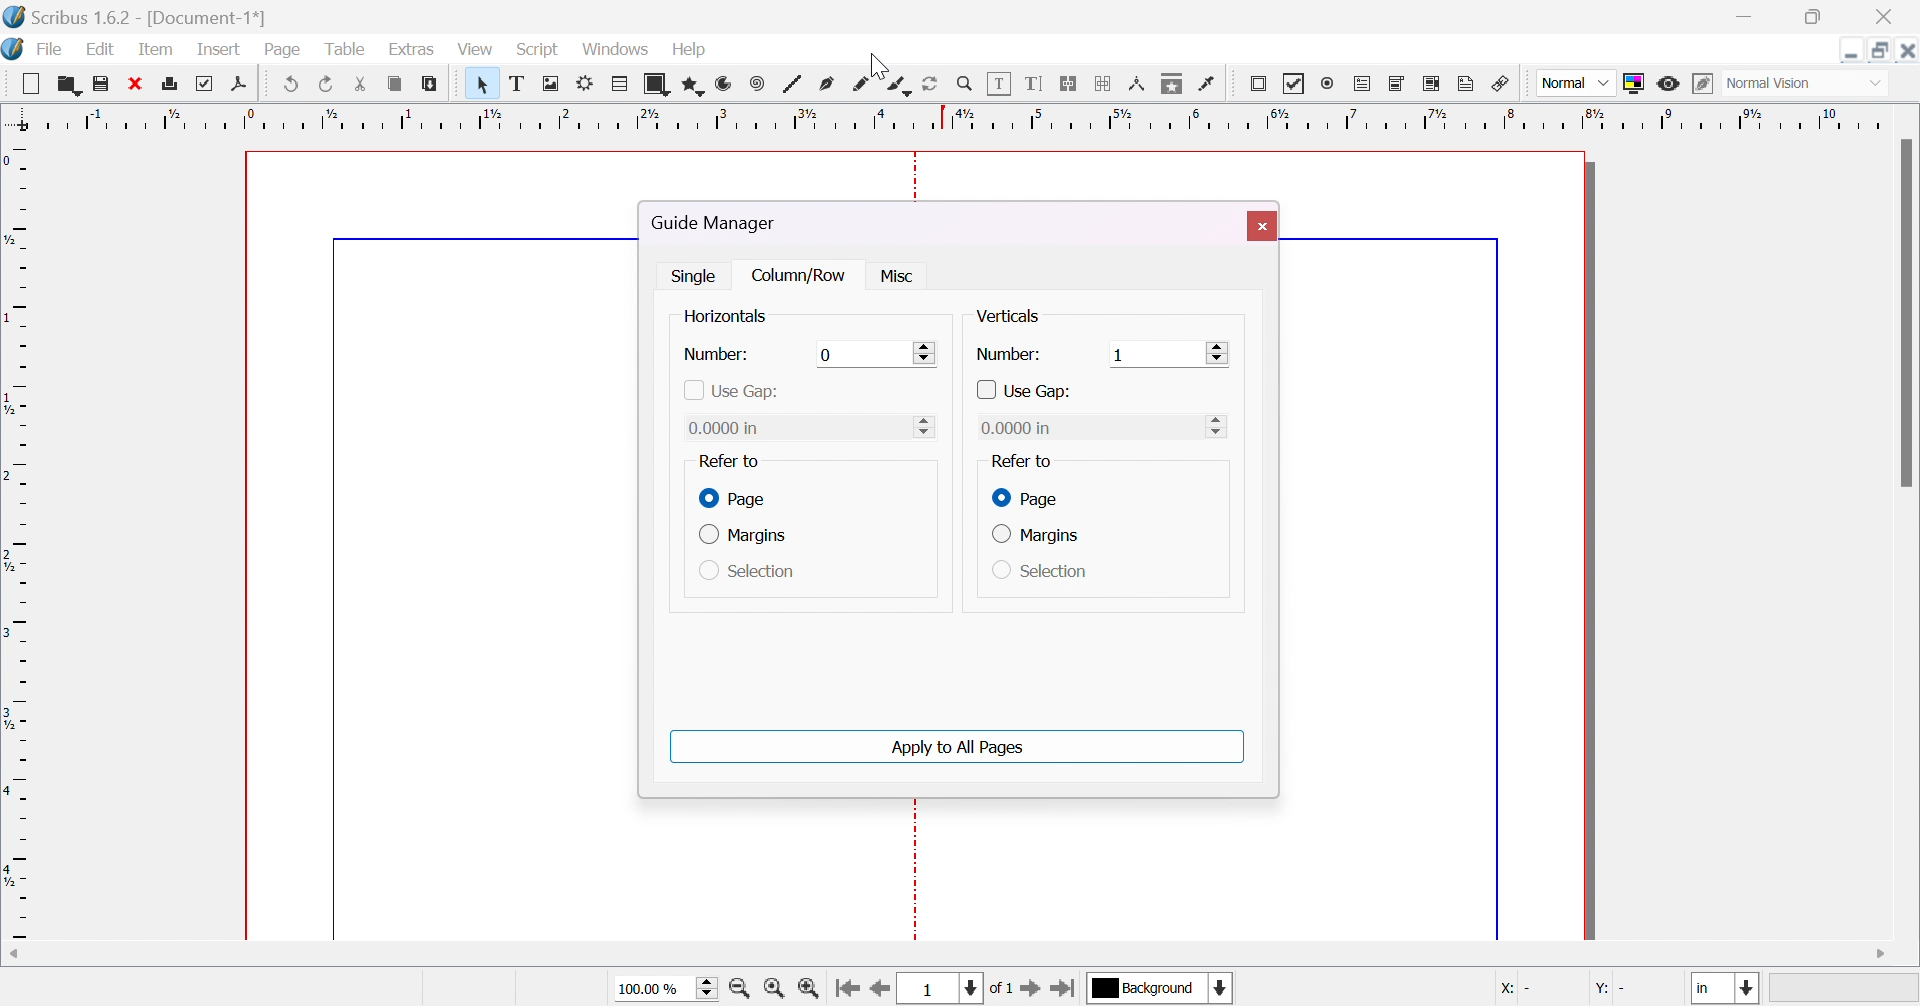  What do you see at coordinates (283, 46) in the screenshot?
I see `page` at bounding box center [283, 46].